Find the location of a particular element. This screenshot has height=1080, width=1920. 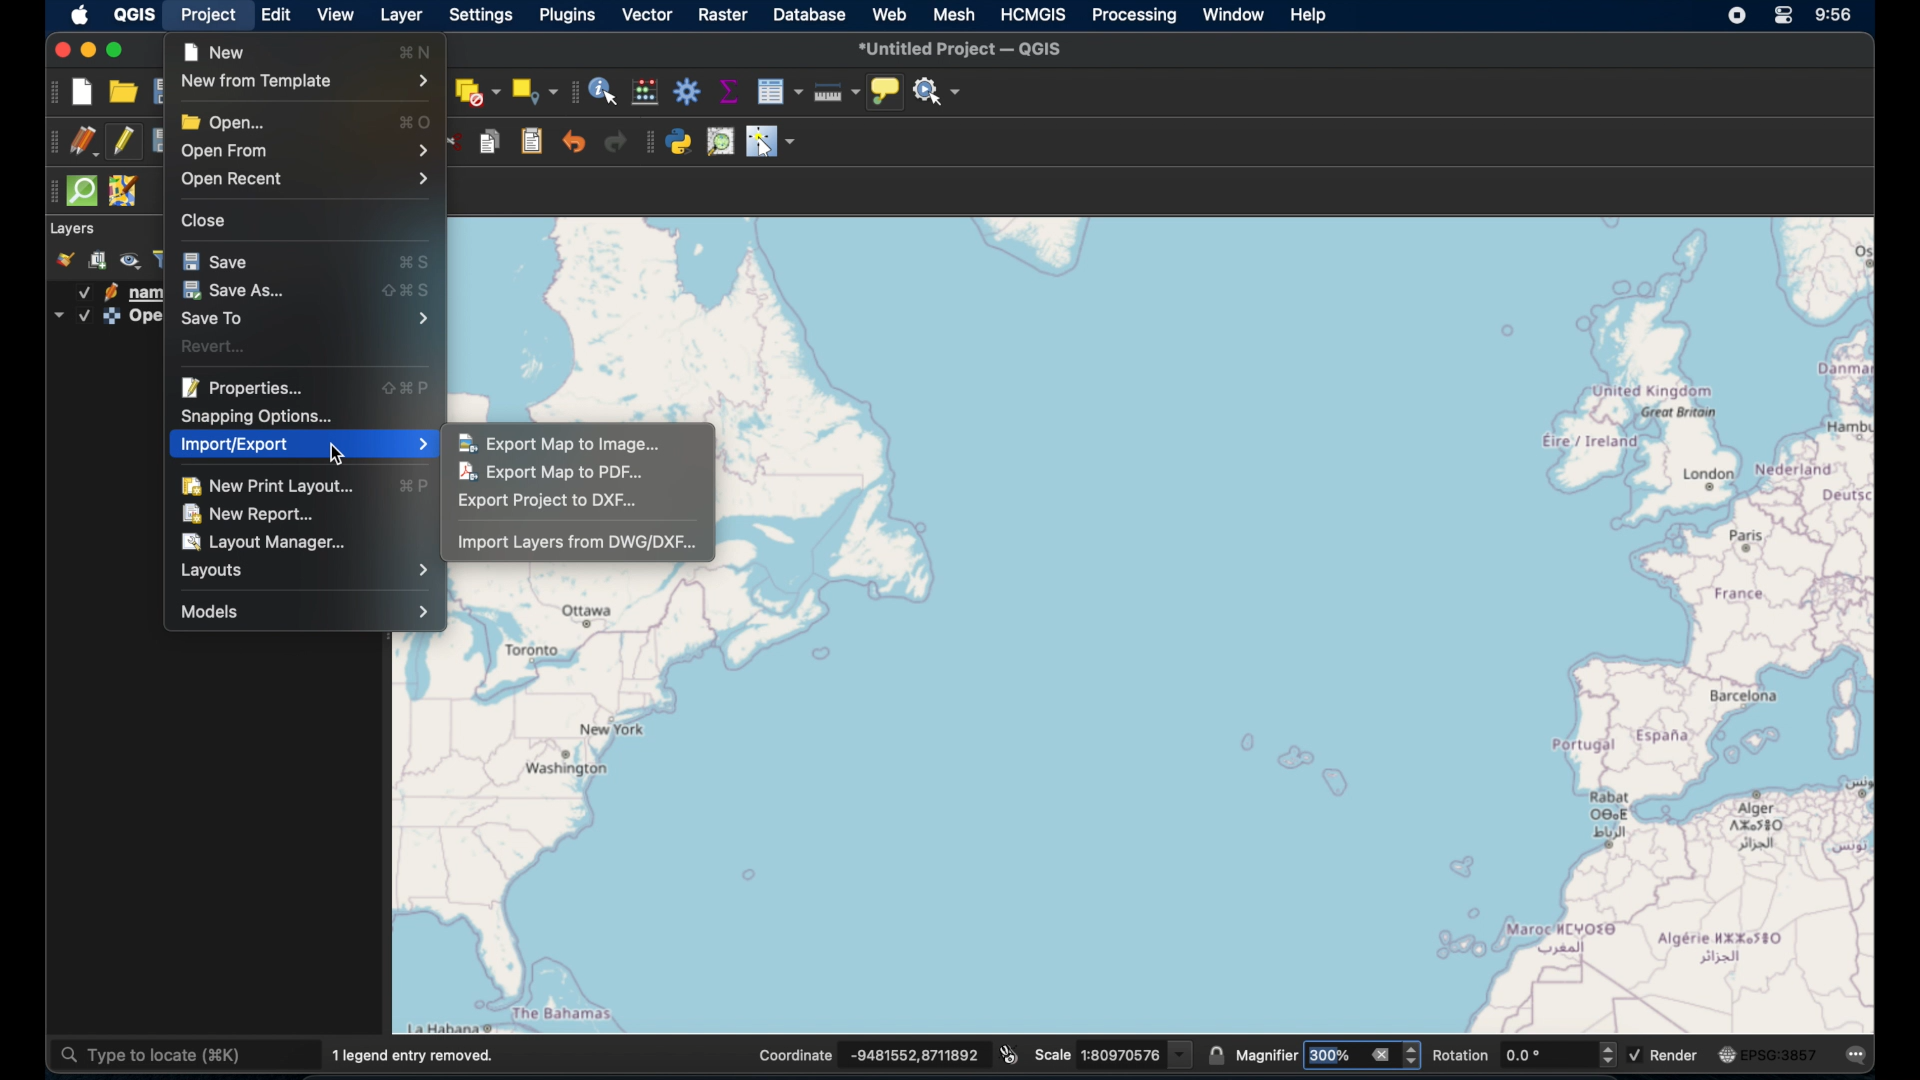

drag handles is located at coordinates (48, 194).